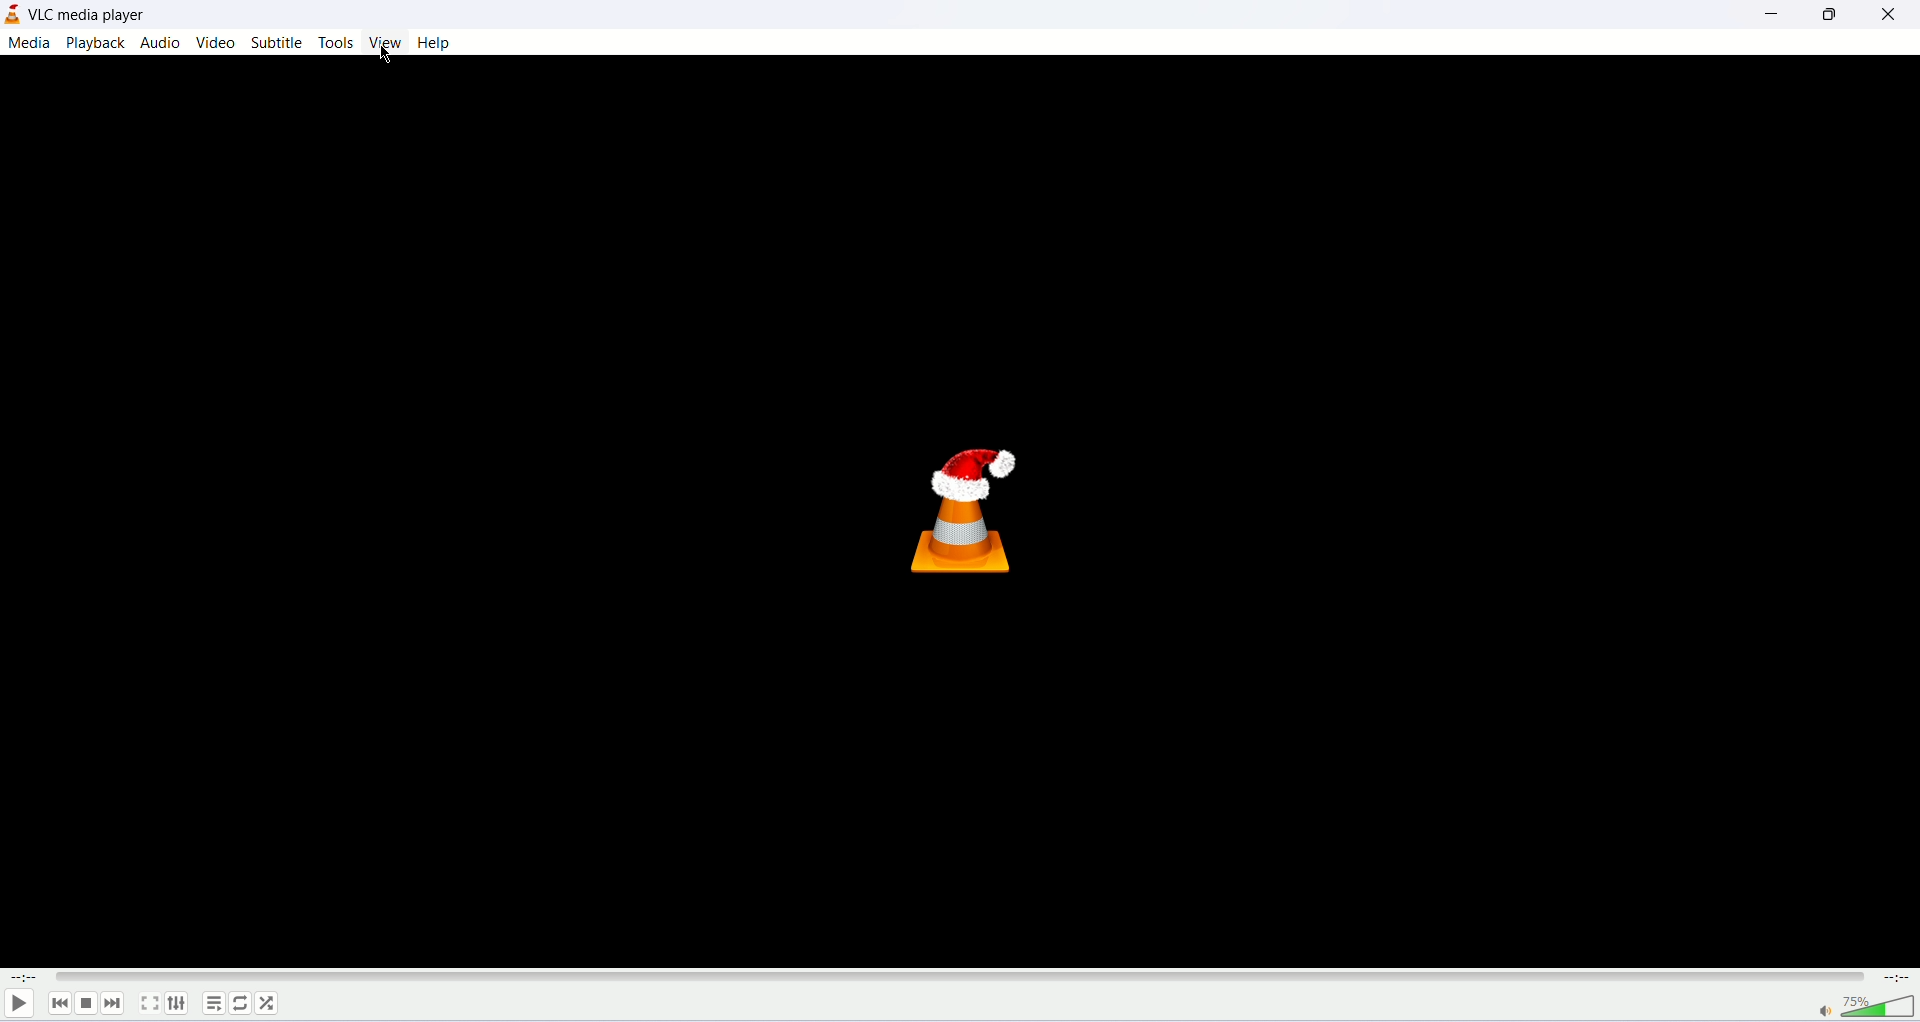  Describe the element at coordinates (85, 1003) in the screenshot. I see `stop` at that location.